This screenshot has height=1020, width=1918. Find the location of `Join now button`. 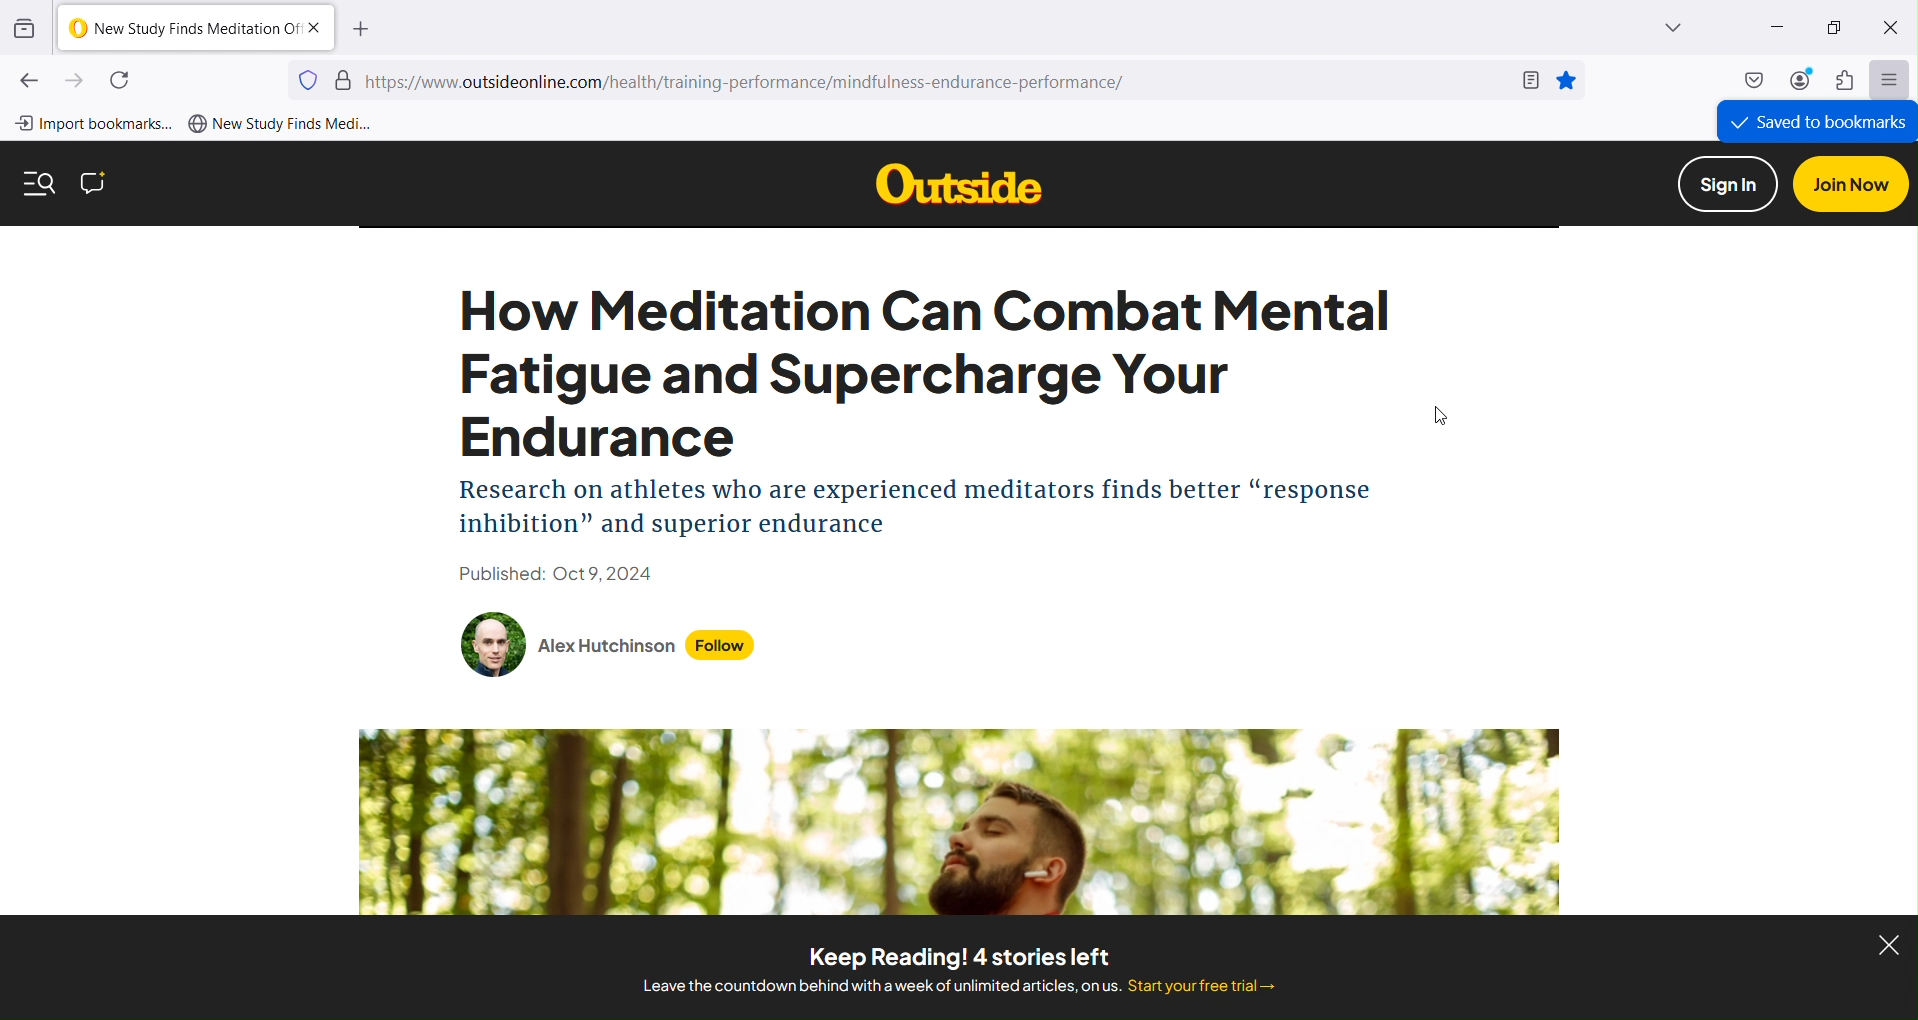

Join now button is located at coordinates (1850, 184).